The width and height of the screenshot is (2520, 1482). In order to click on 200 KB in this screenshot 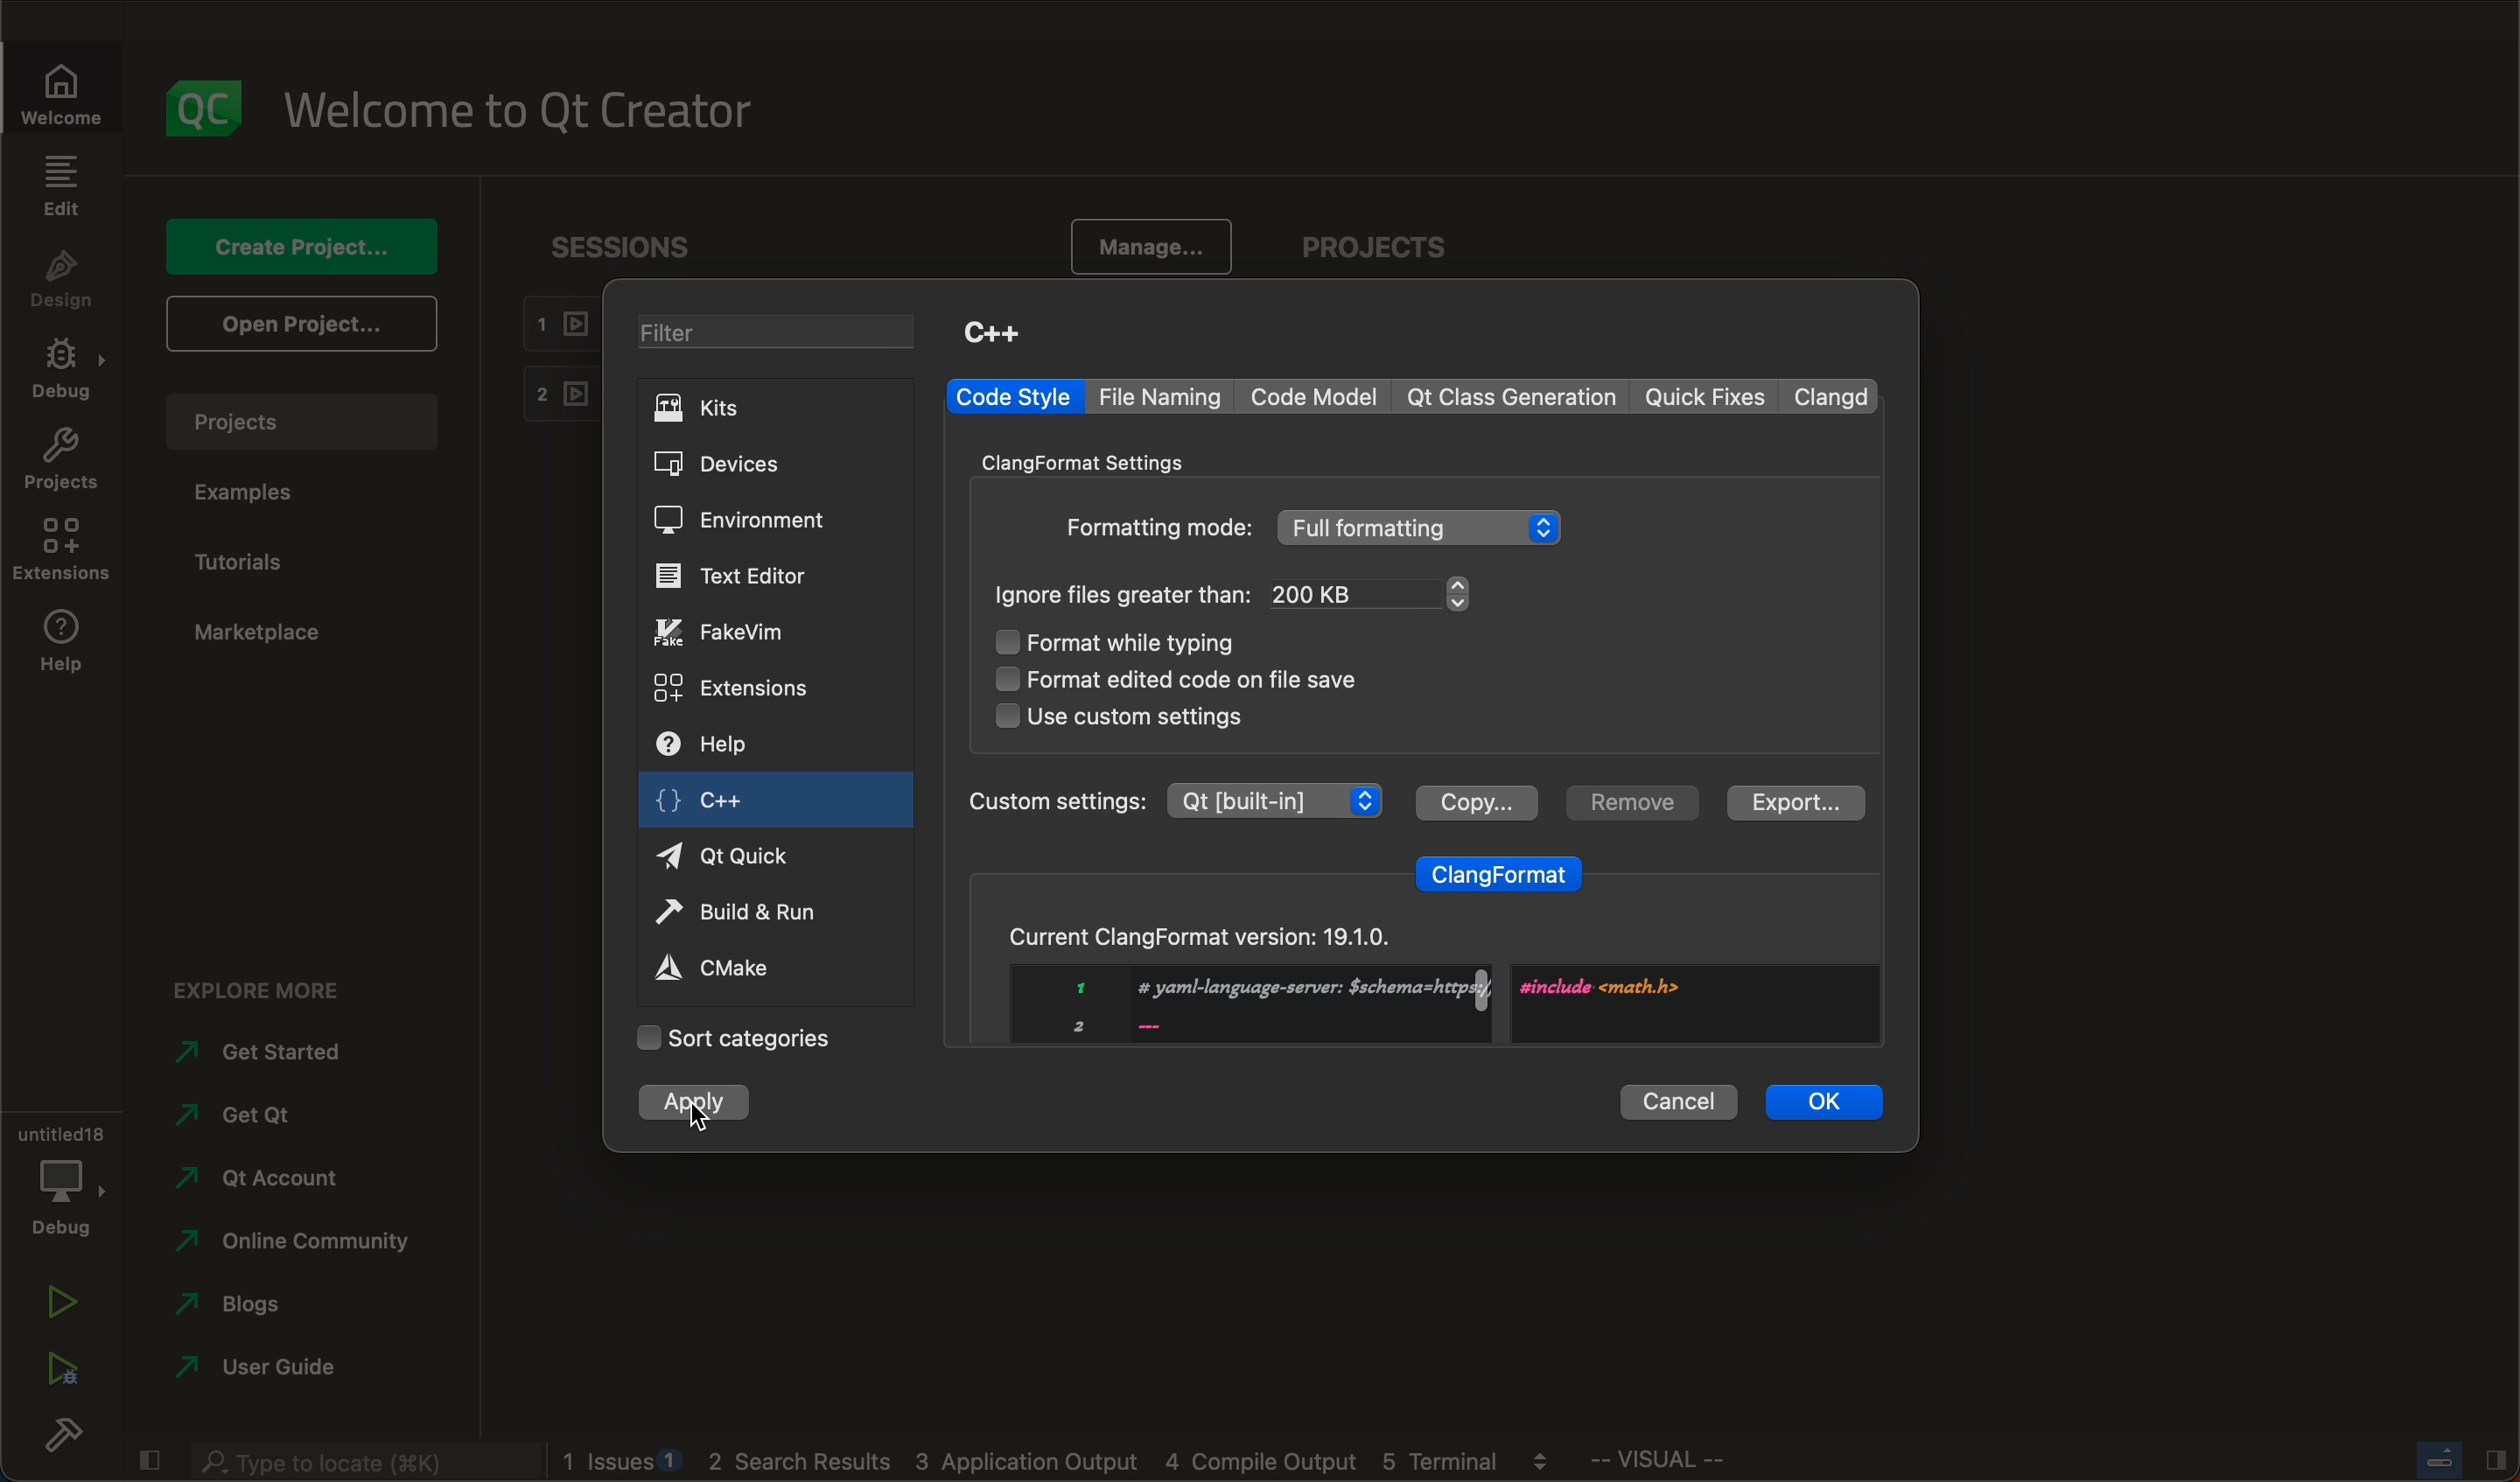, I will do `click(1372, 593)`.